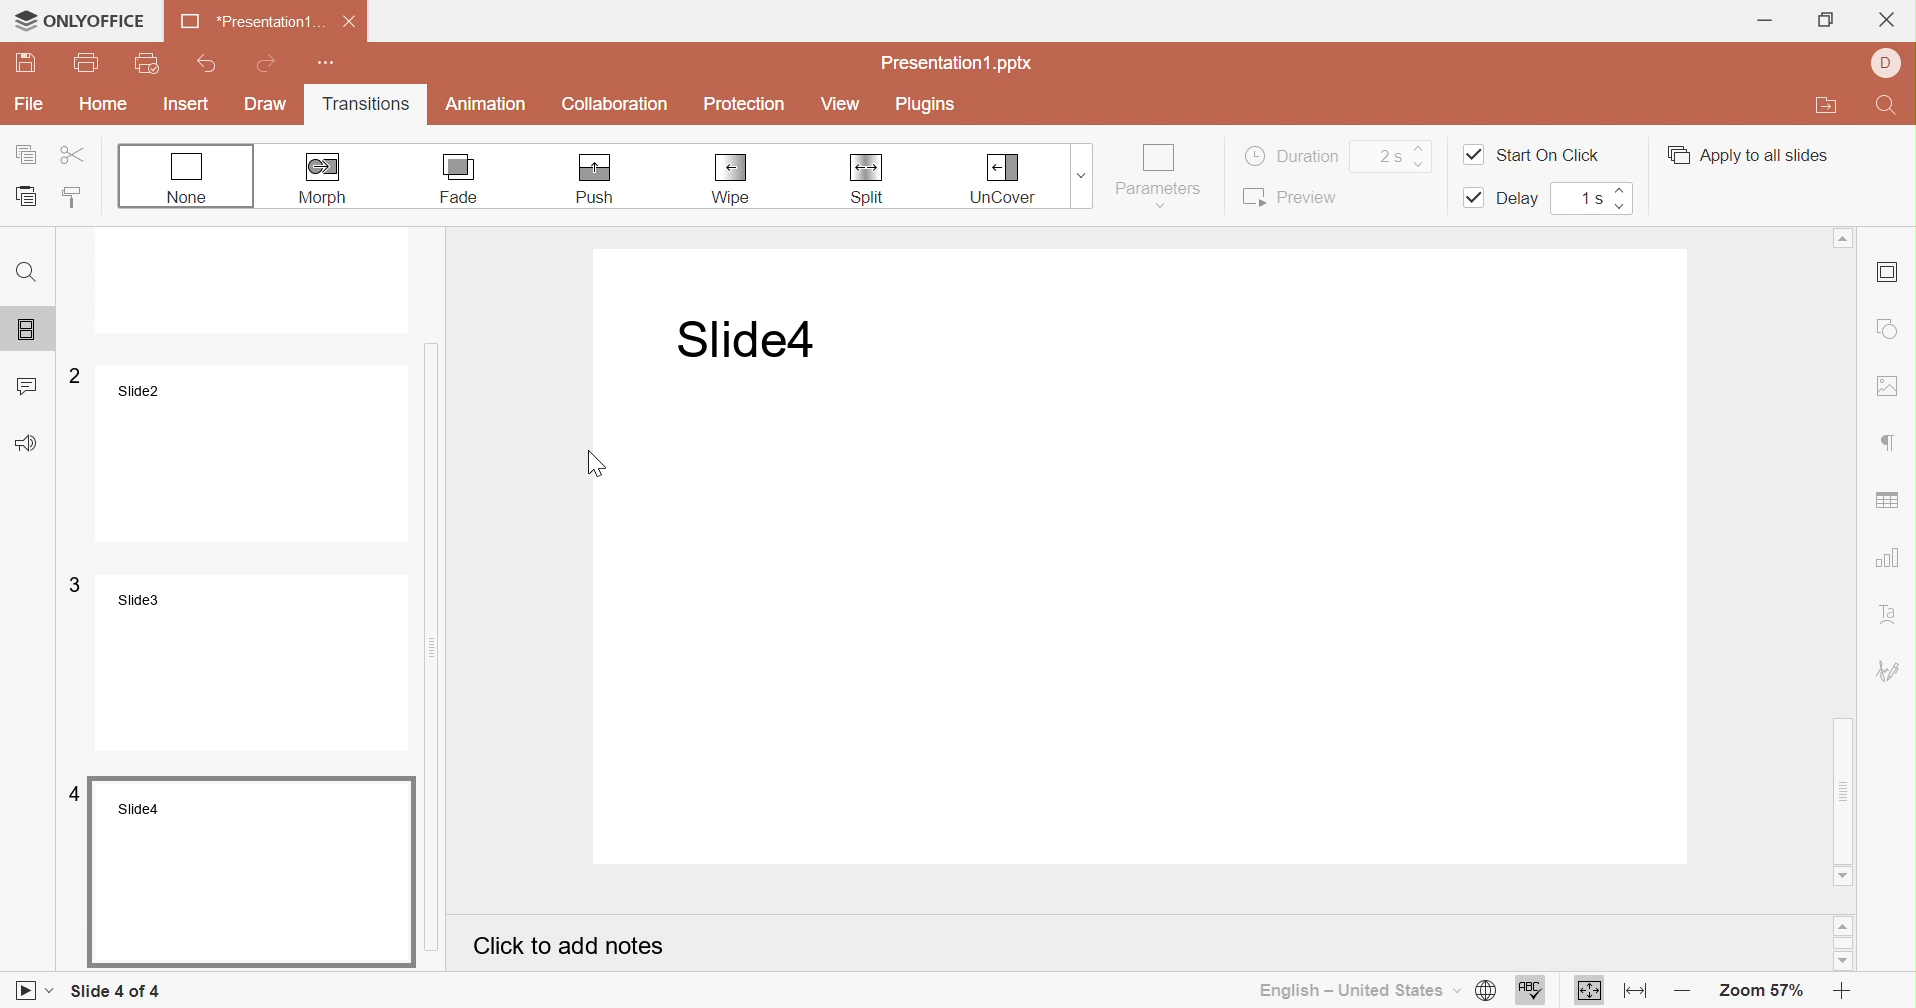 This screenshot has width=1916, height=1008. I want to click on Close, so click(349, 22).